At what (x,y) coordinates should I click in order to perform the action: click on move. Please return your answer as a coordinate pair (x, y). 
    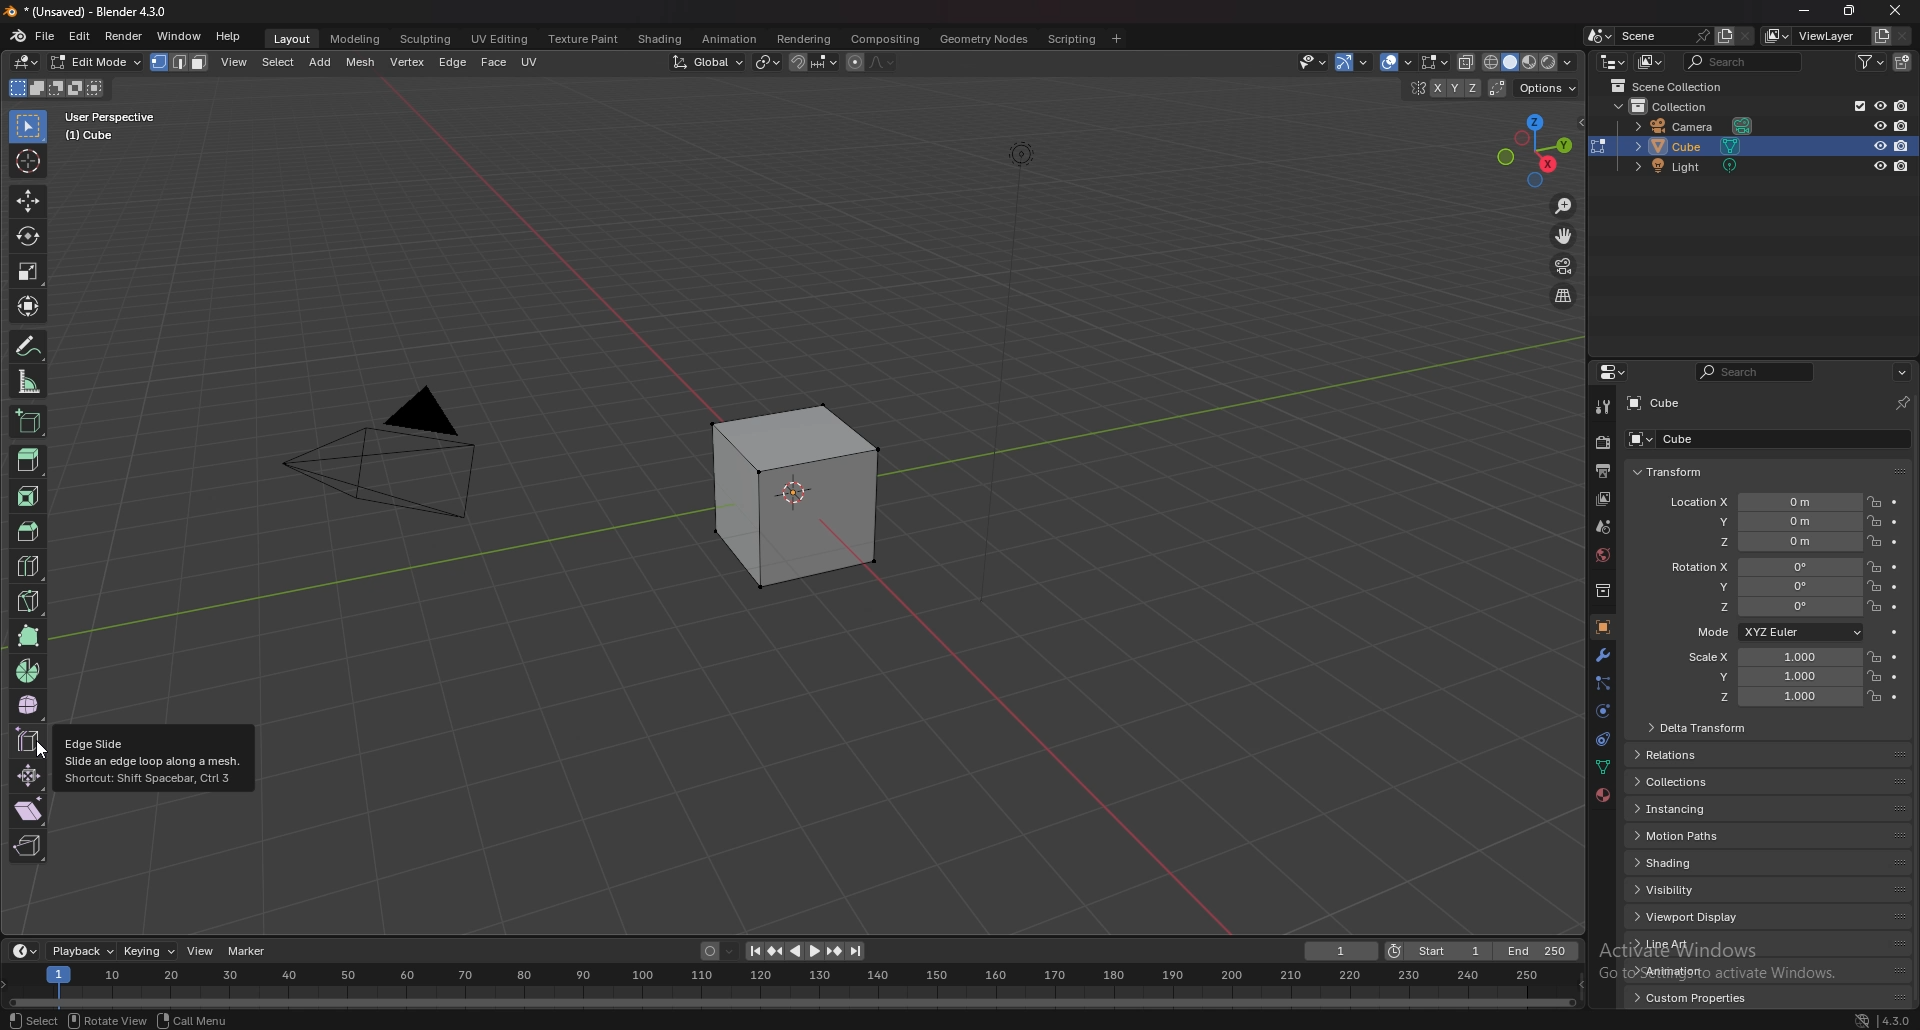
    Looking at the image, I should click on (29, 199).